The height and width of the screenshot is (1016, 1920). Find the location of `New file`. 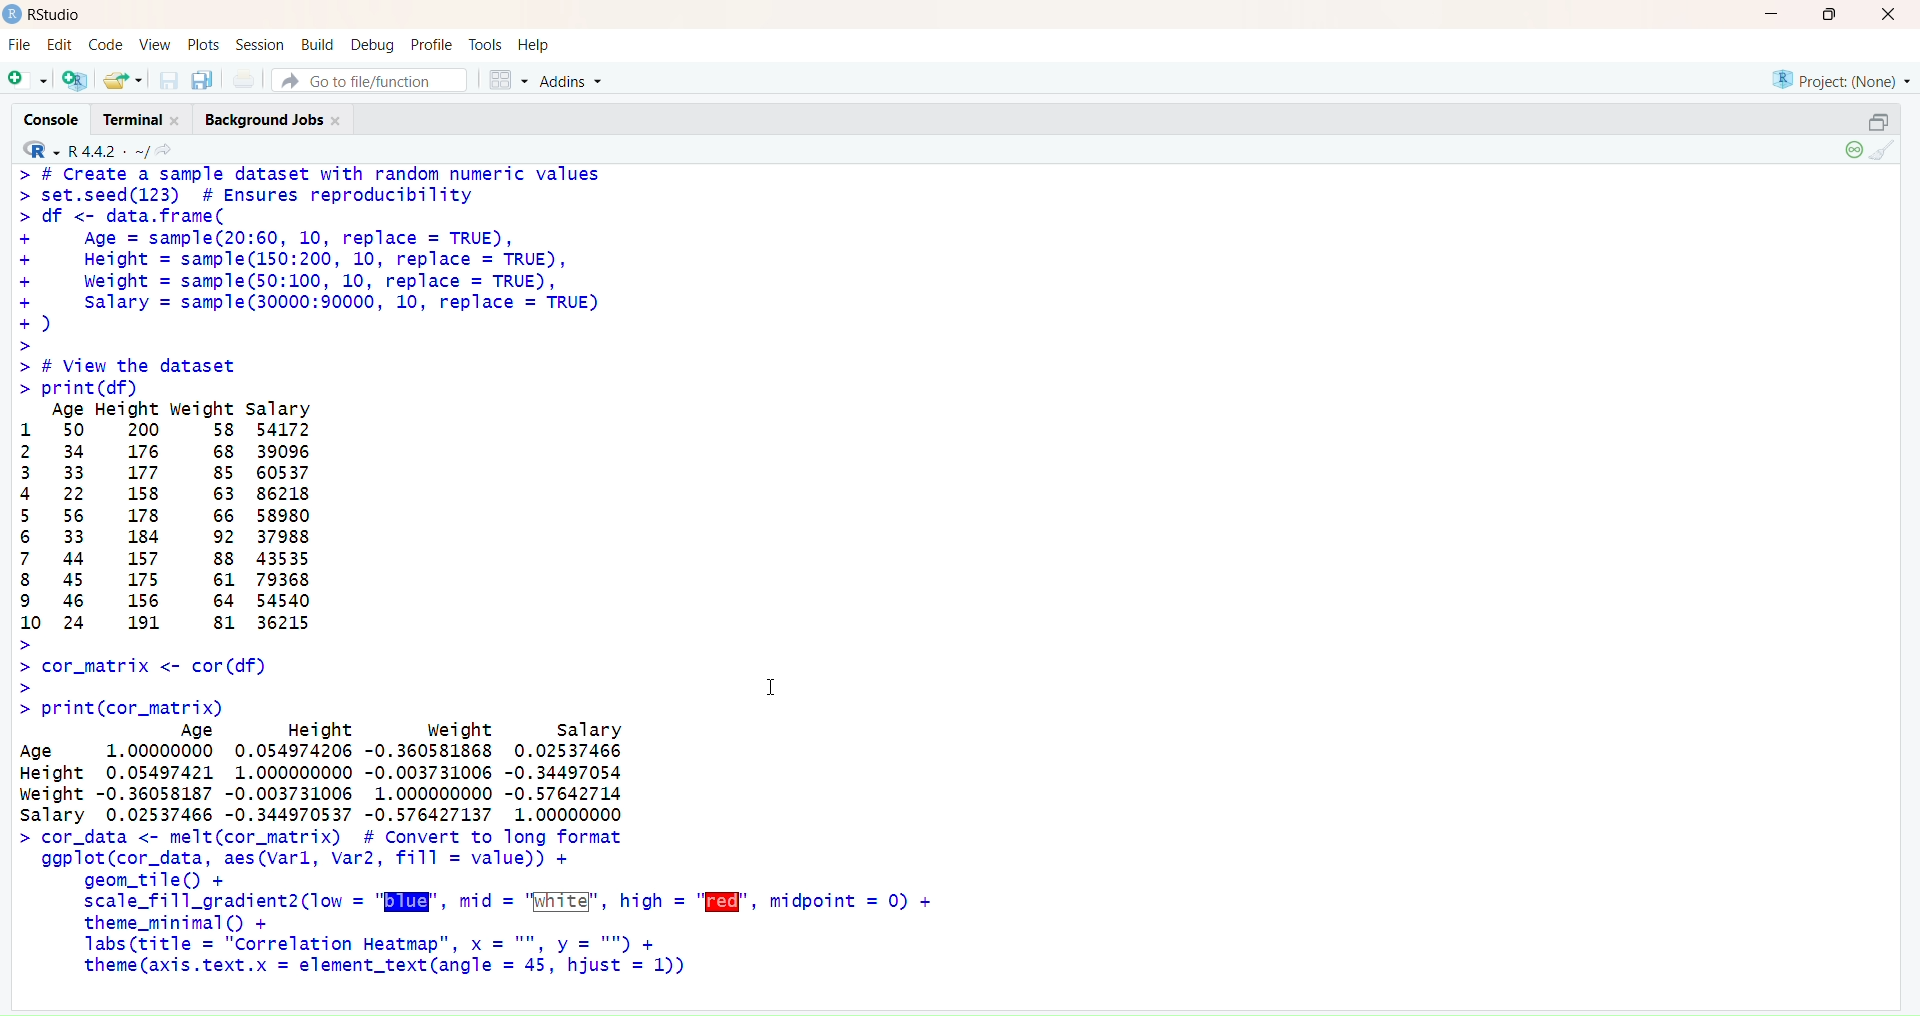

New file is located at coordinates (28, 77).